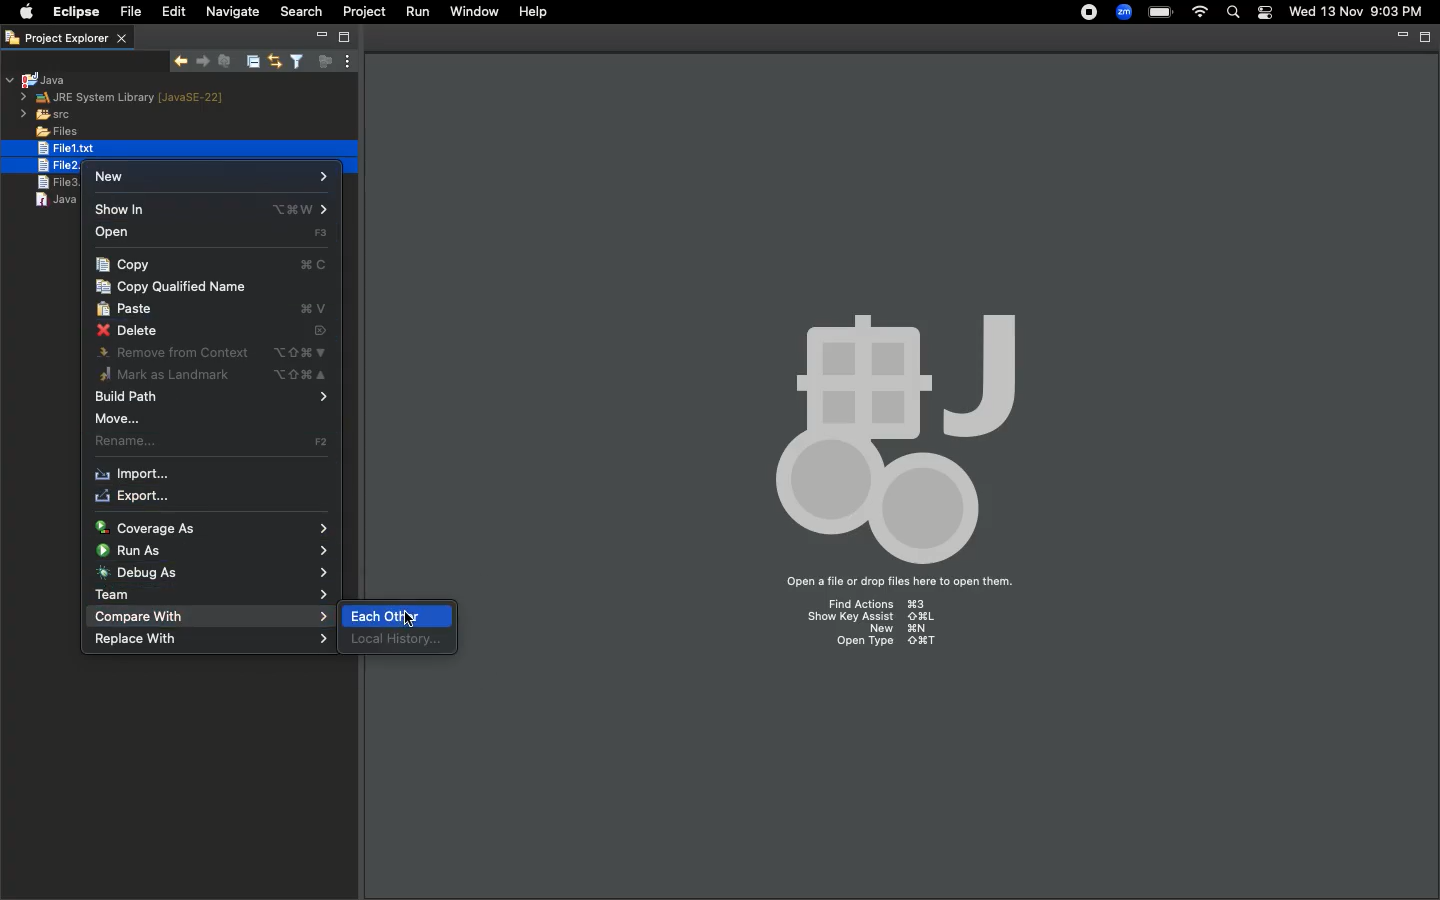  I want to click on Copy qualified name, so click(170, 287).